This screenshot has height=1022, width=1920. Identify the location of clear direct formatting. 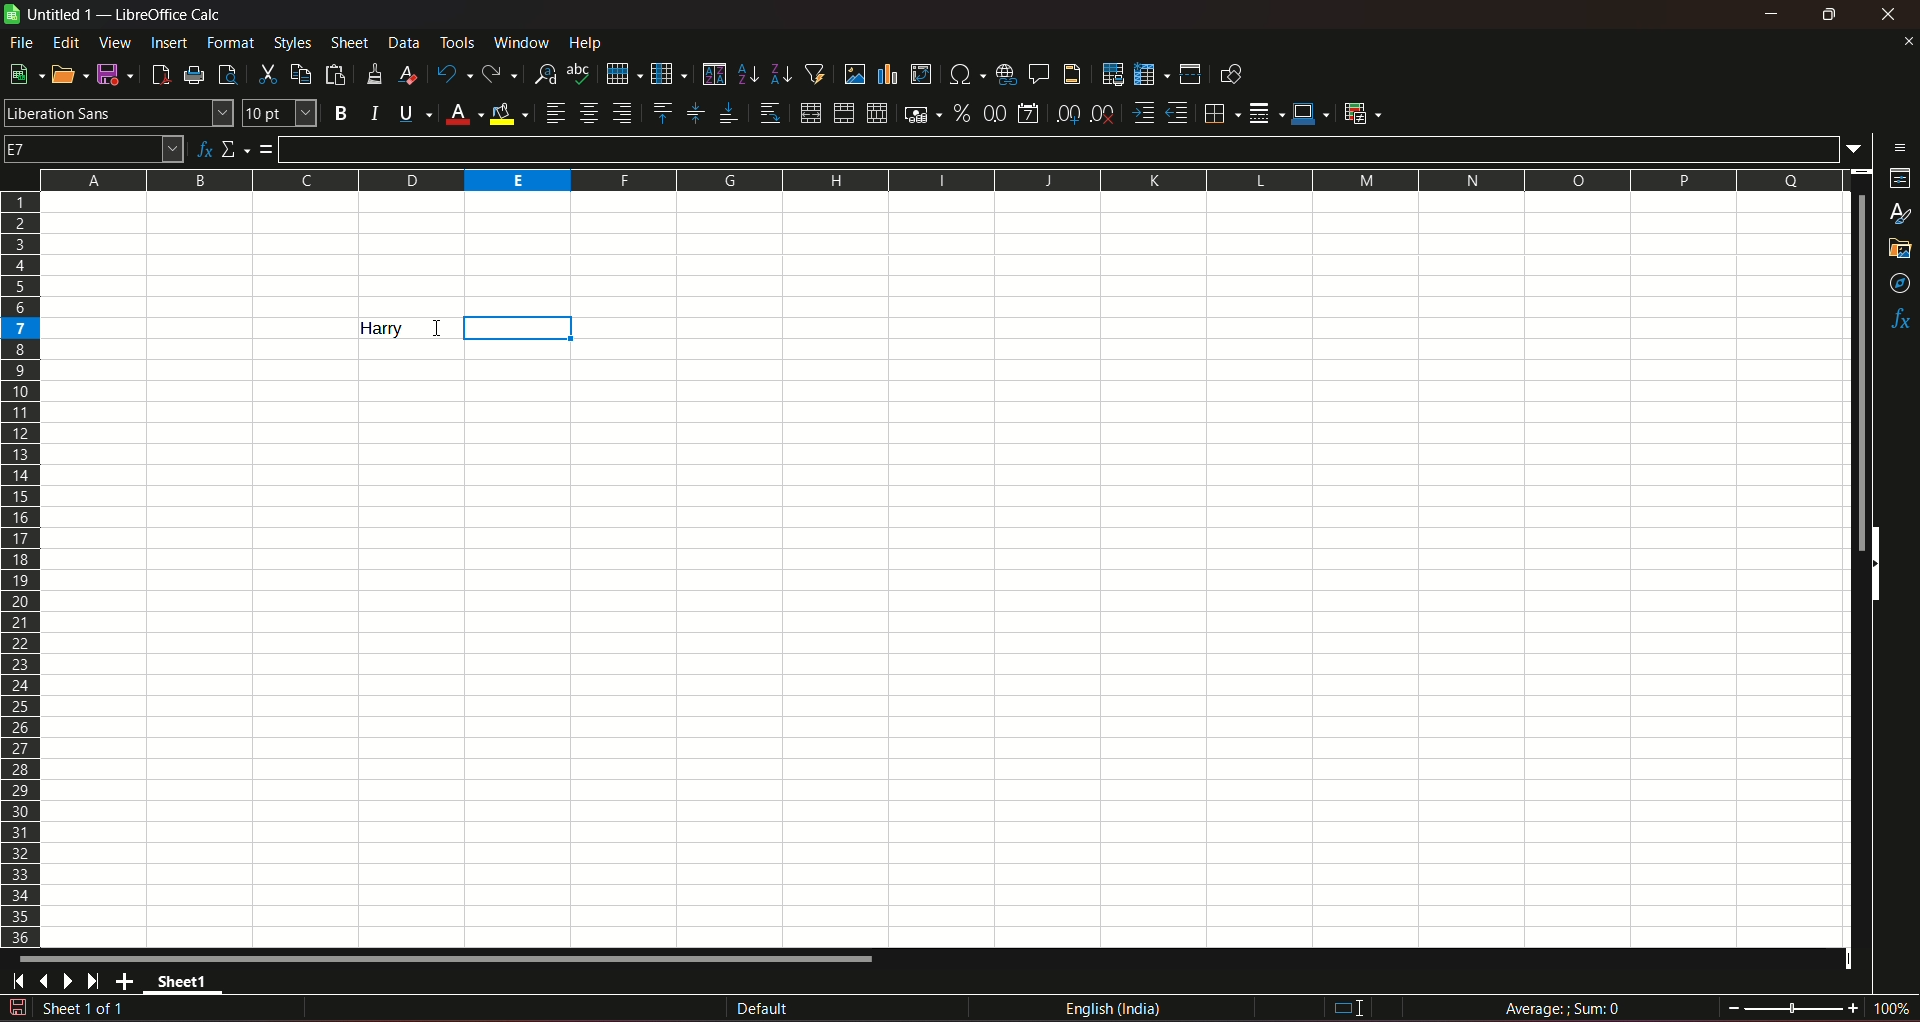
(411, 74).